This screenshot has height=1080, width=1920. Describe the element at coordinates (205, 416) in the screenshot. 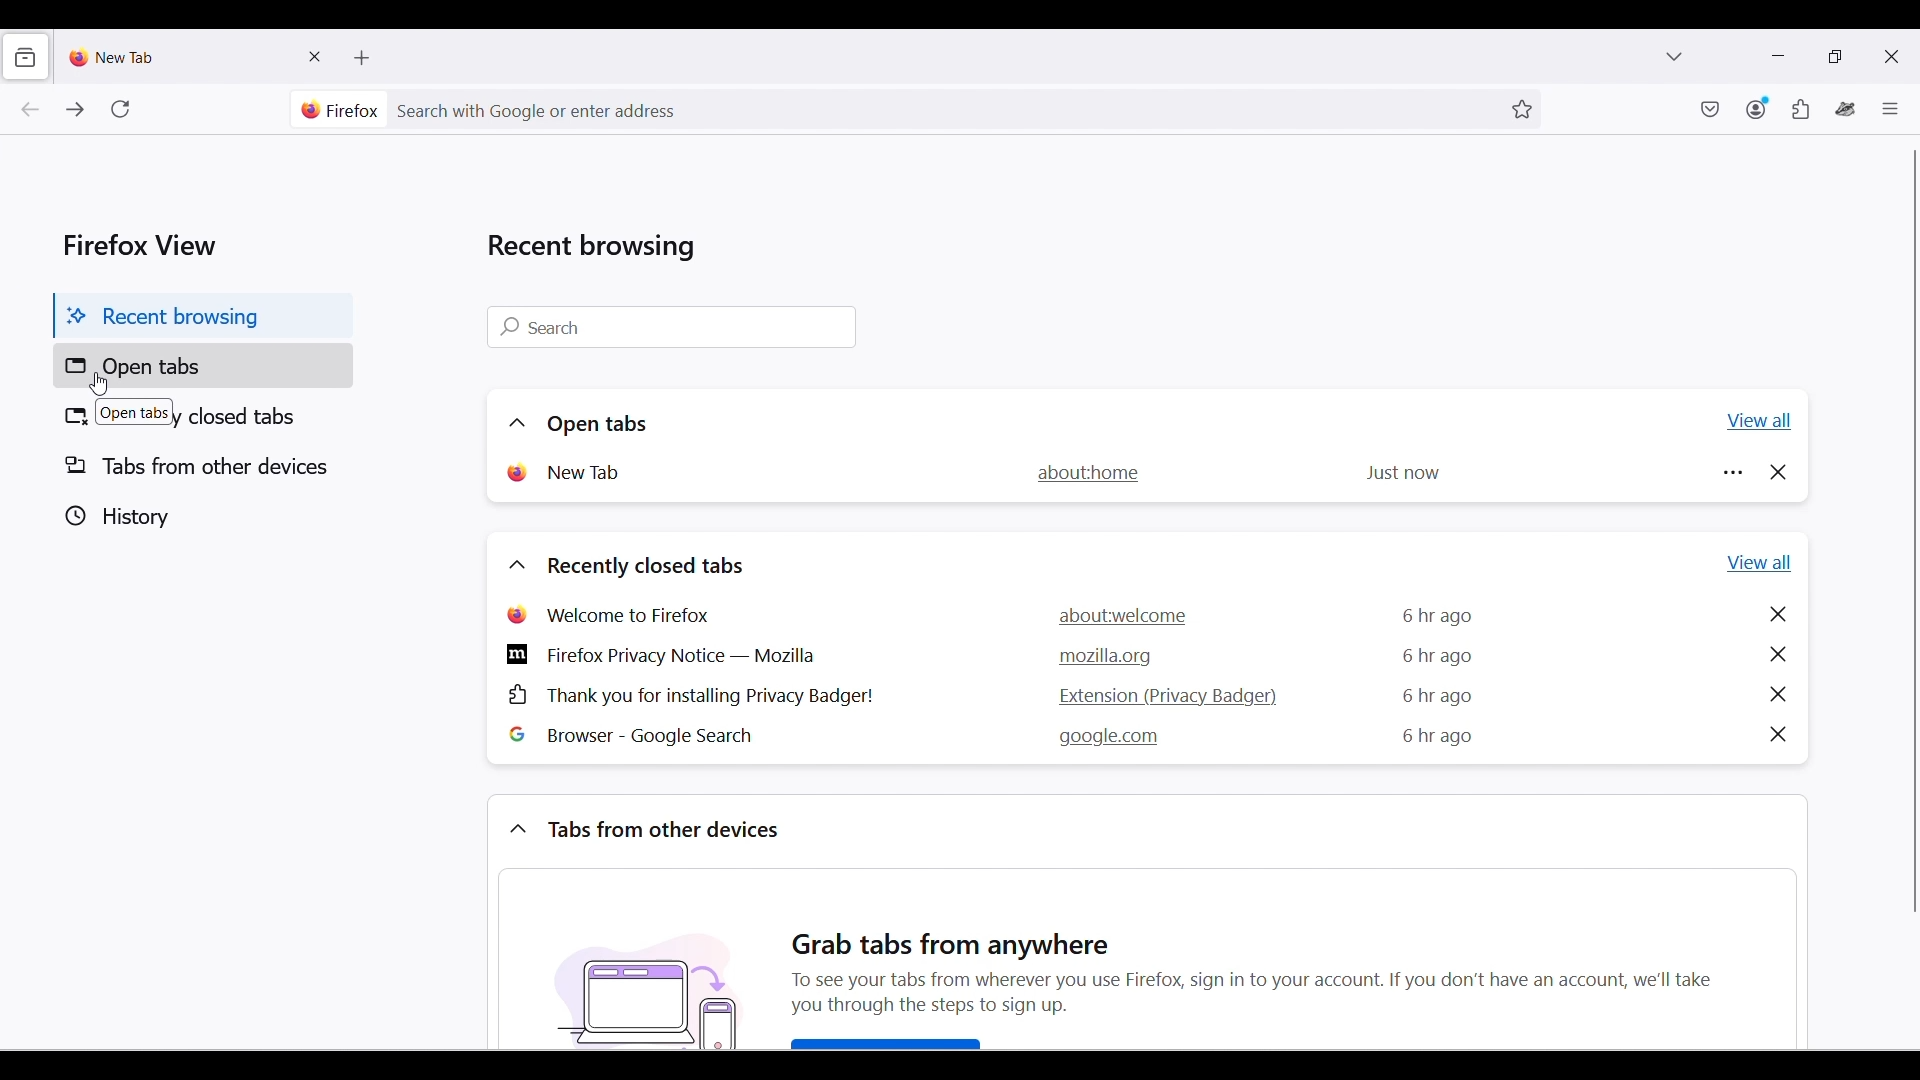

I see `Recently closed tabs` at that location.